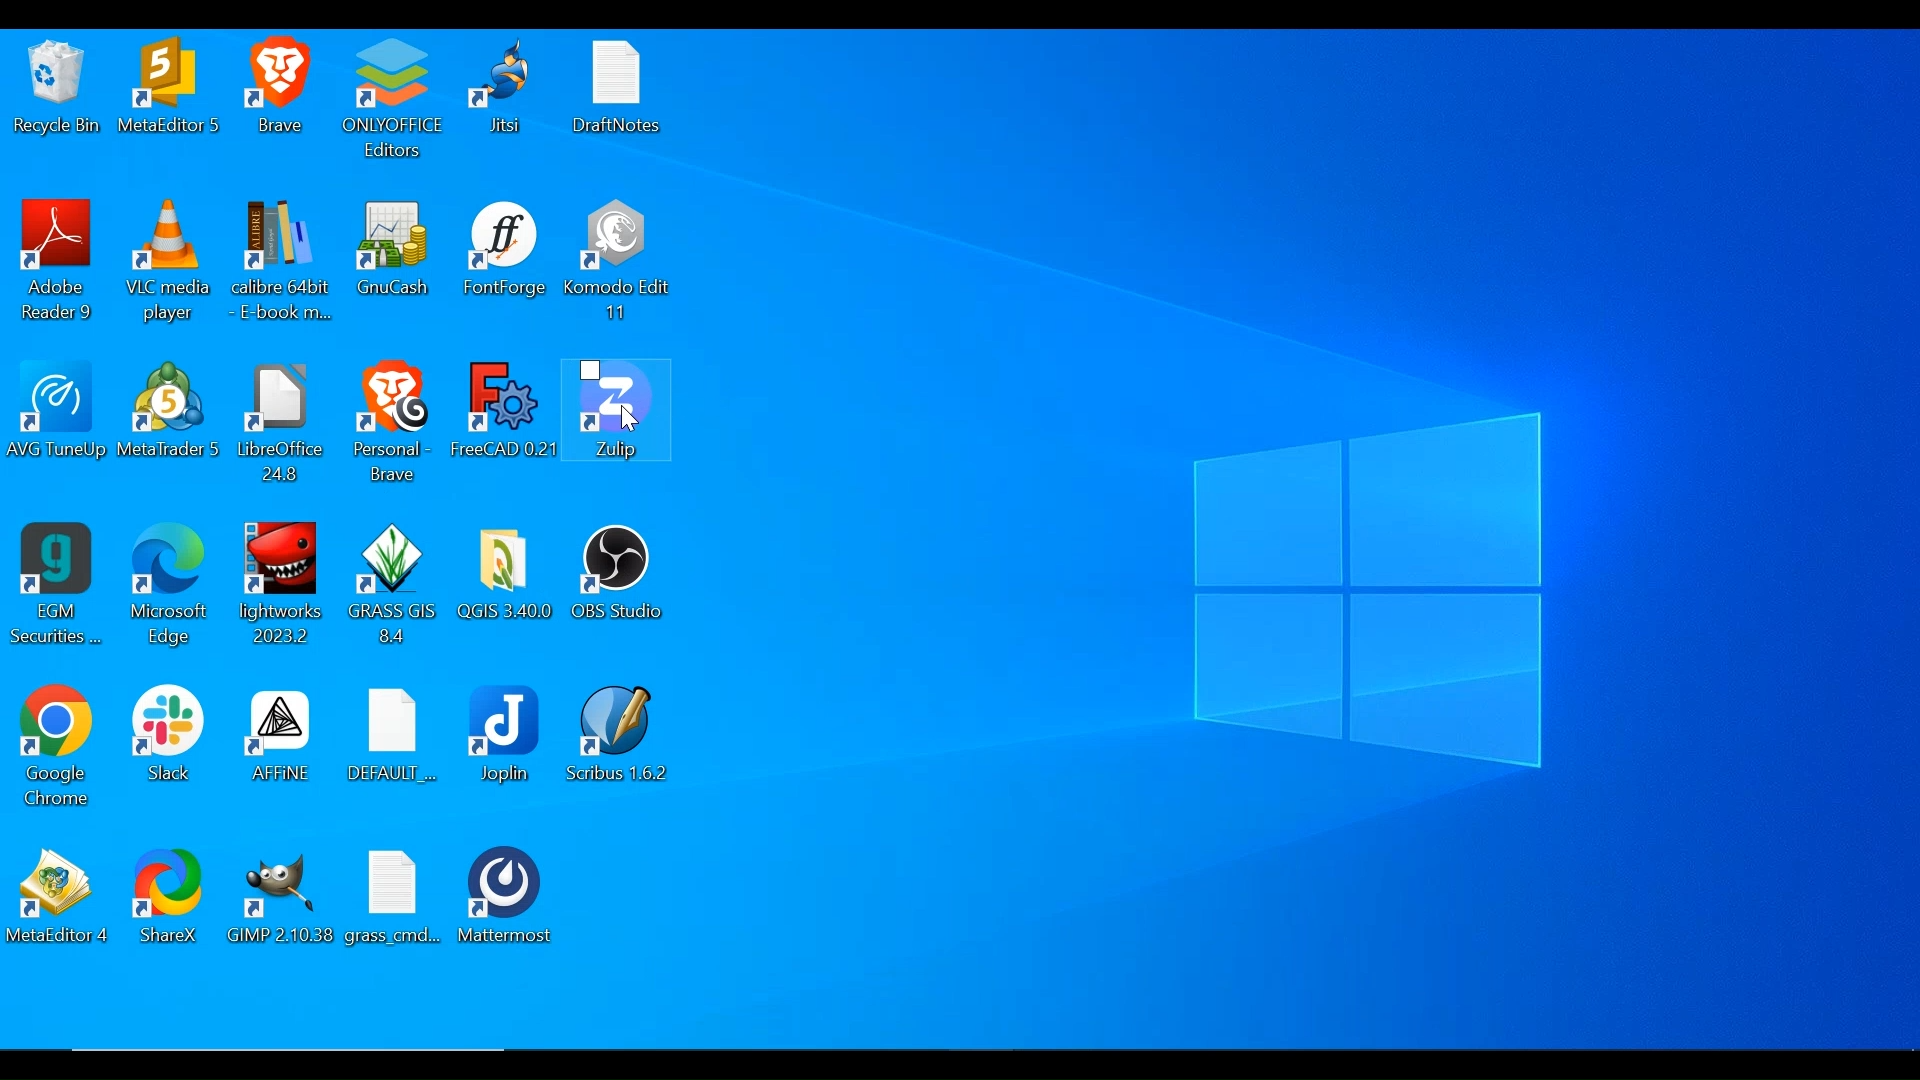 The image size is (1920, 1080). I want to click on GRASS GIS Desktop icon, so click(395, 582).